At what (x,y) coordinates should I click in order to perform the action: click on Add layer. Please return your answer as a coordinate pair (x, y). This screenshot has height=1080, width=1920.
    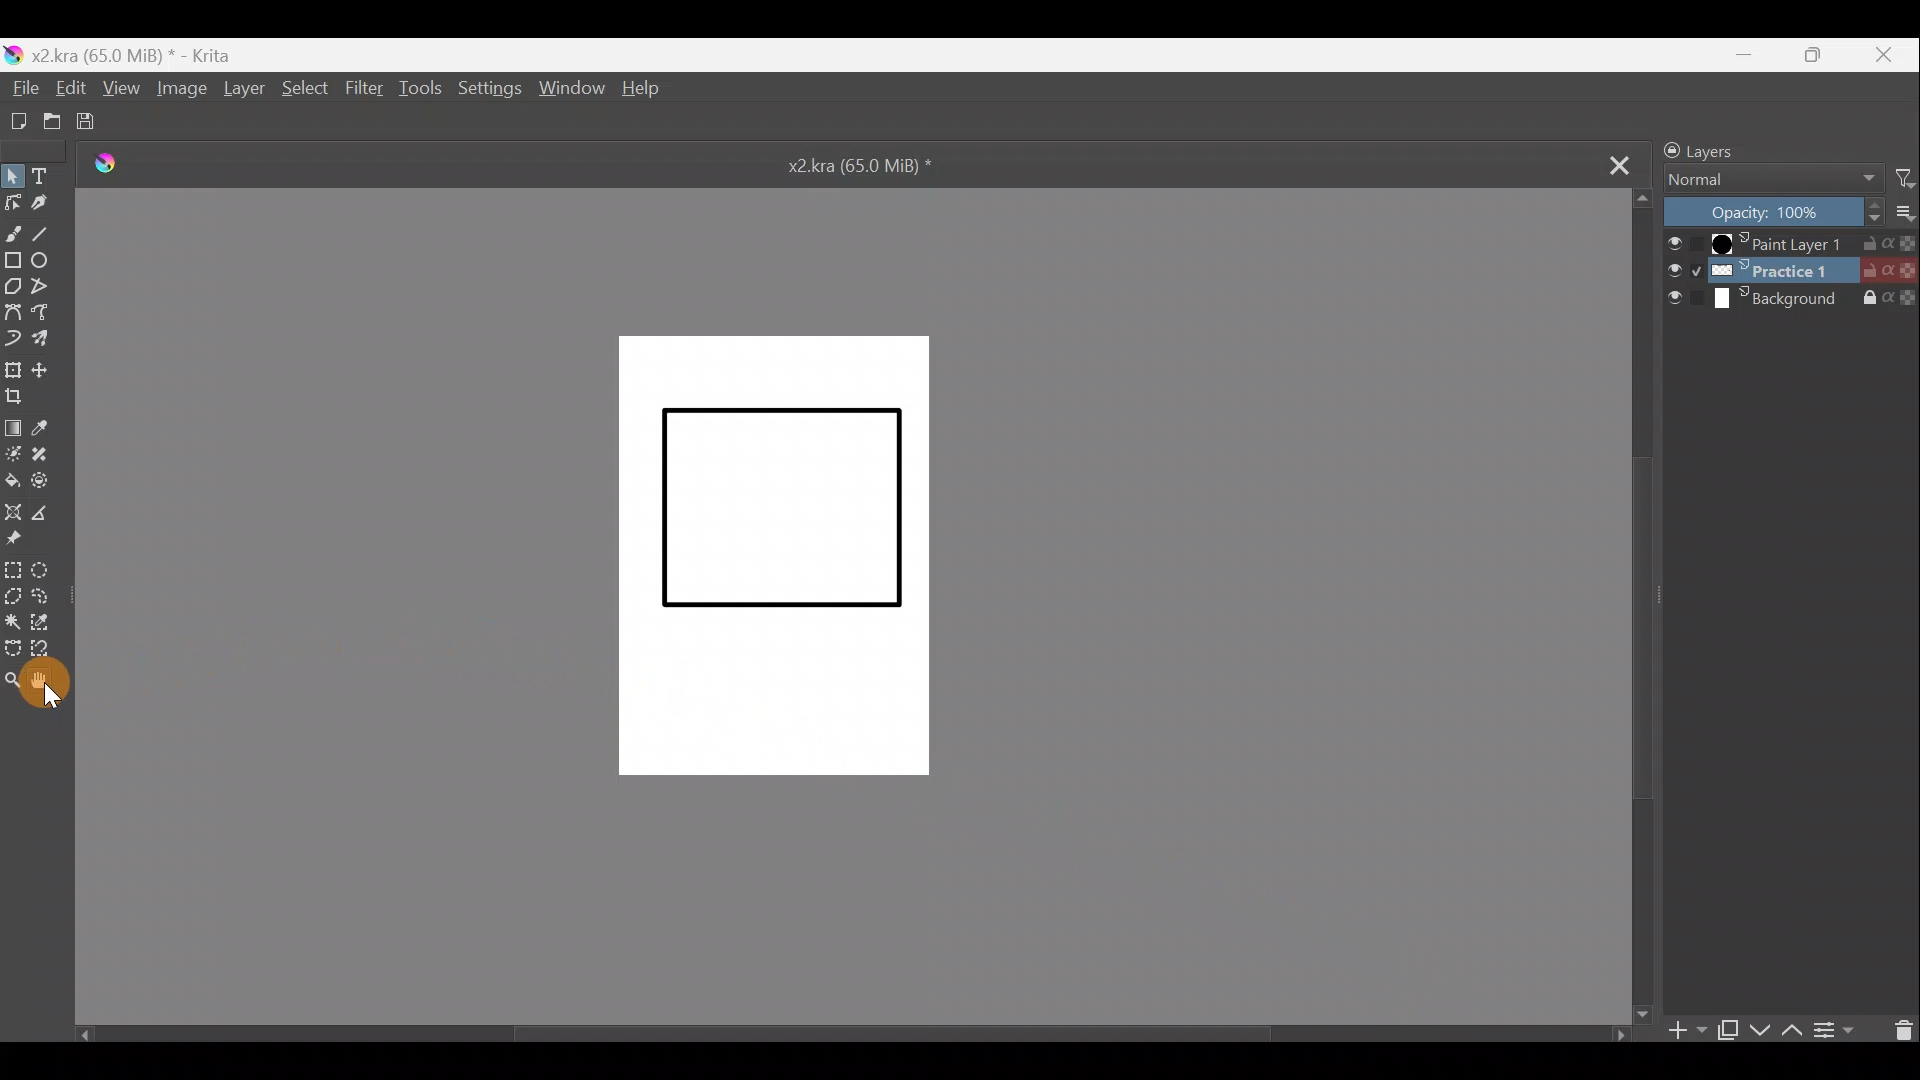
    Looking at the image, I should click on (1679, 1030).